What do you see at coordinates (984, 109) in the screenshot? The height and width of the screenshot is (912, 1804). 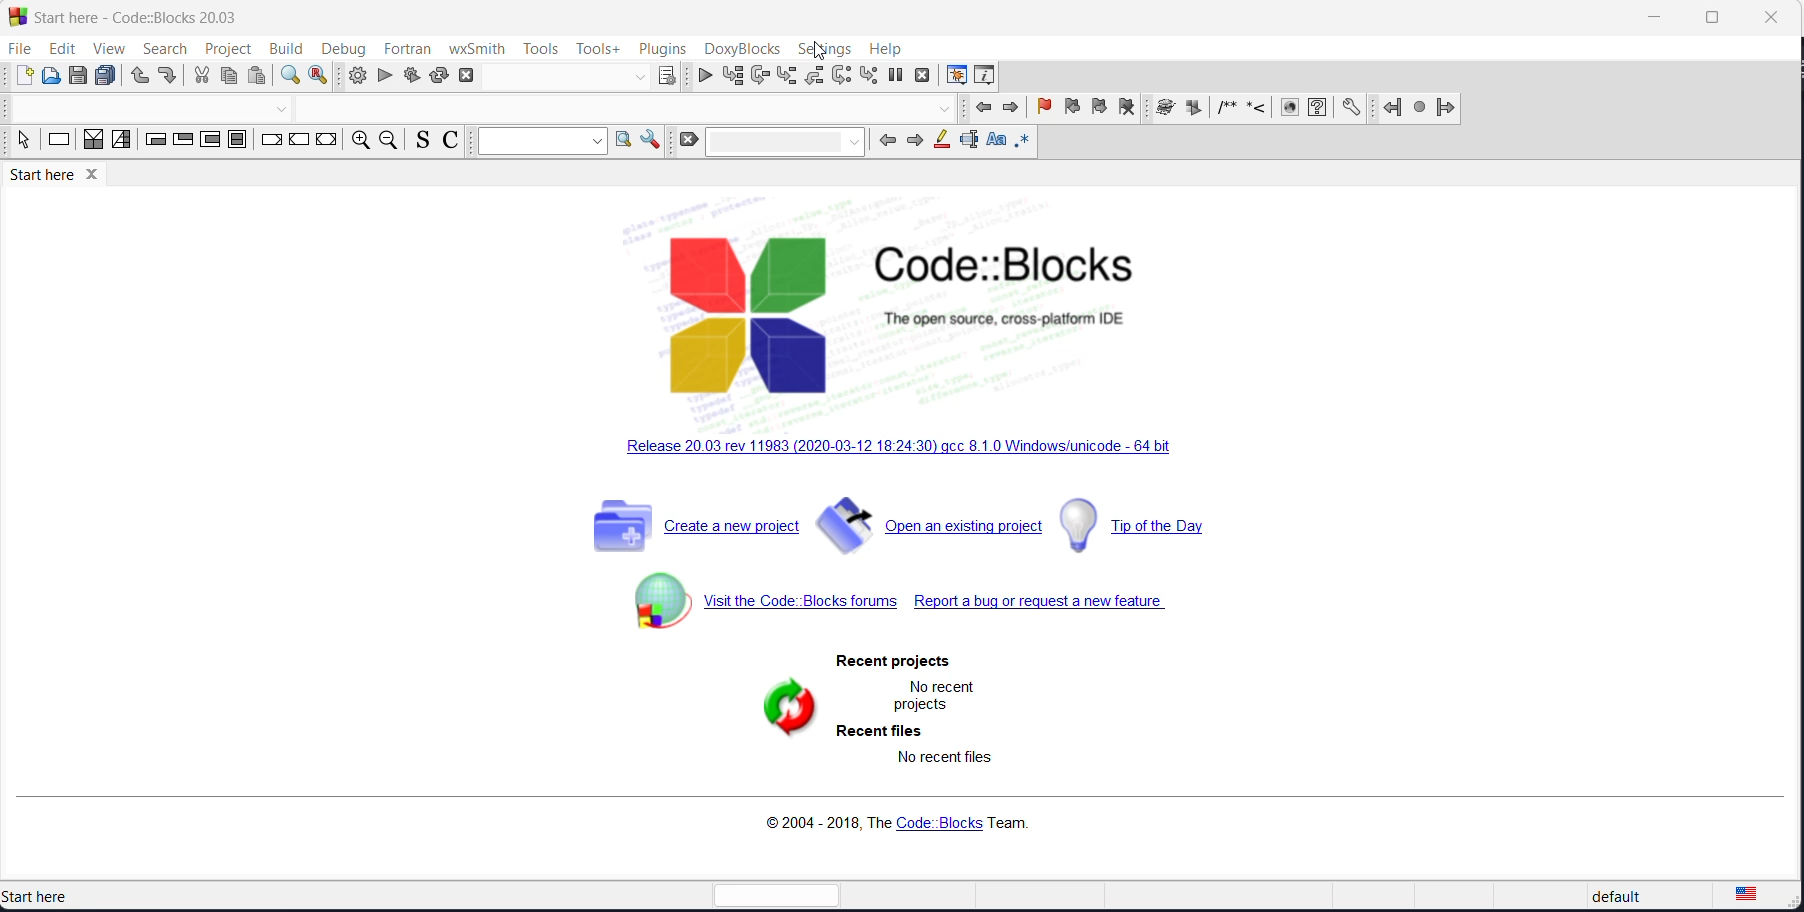 I see `previous` at bounding box center [984, 109].